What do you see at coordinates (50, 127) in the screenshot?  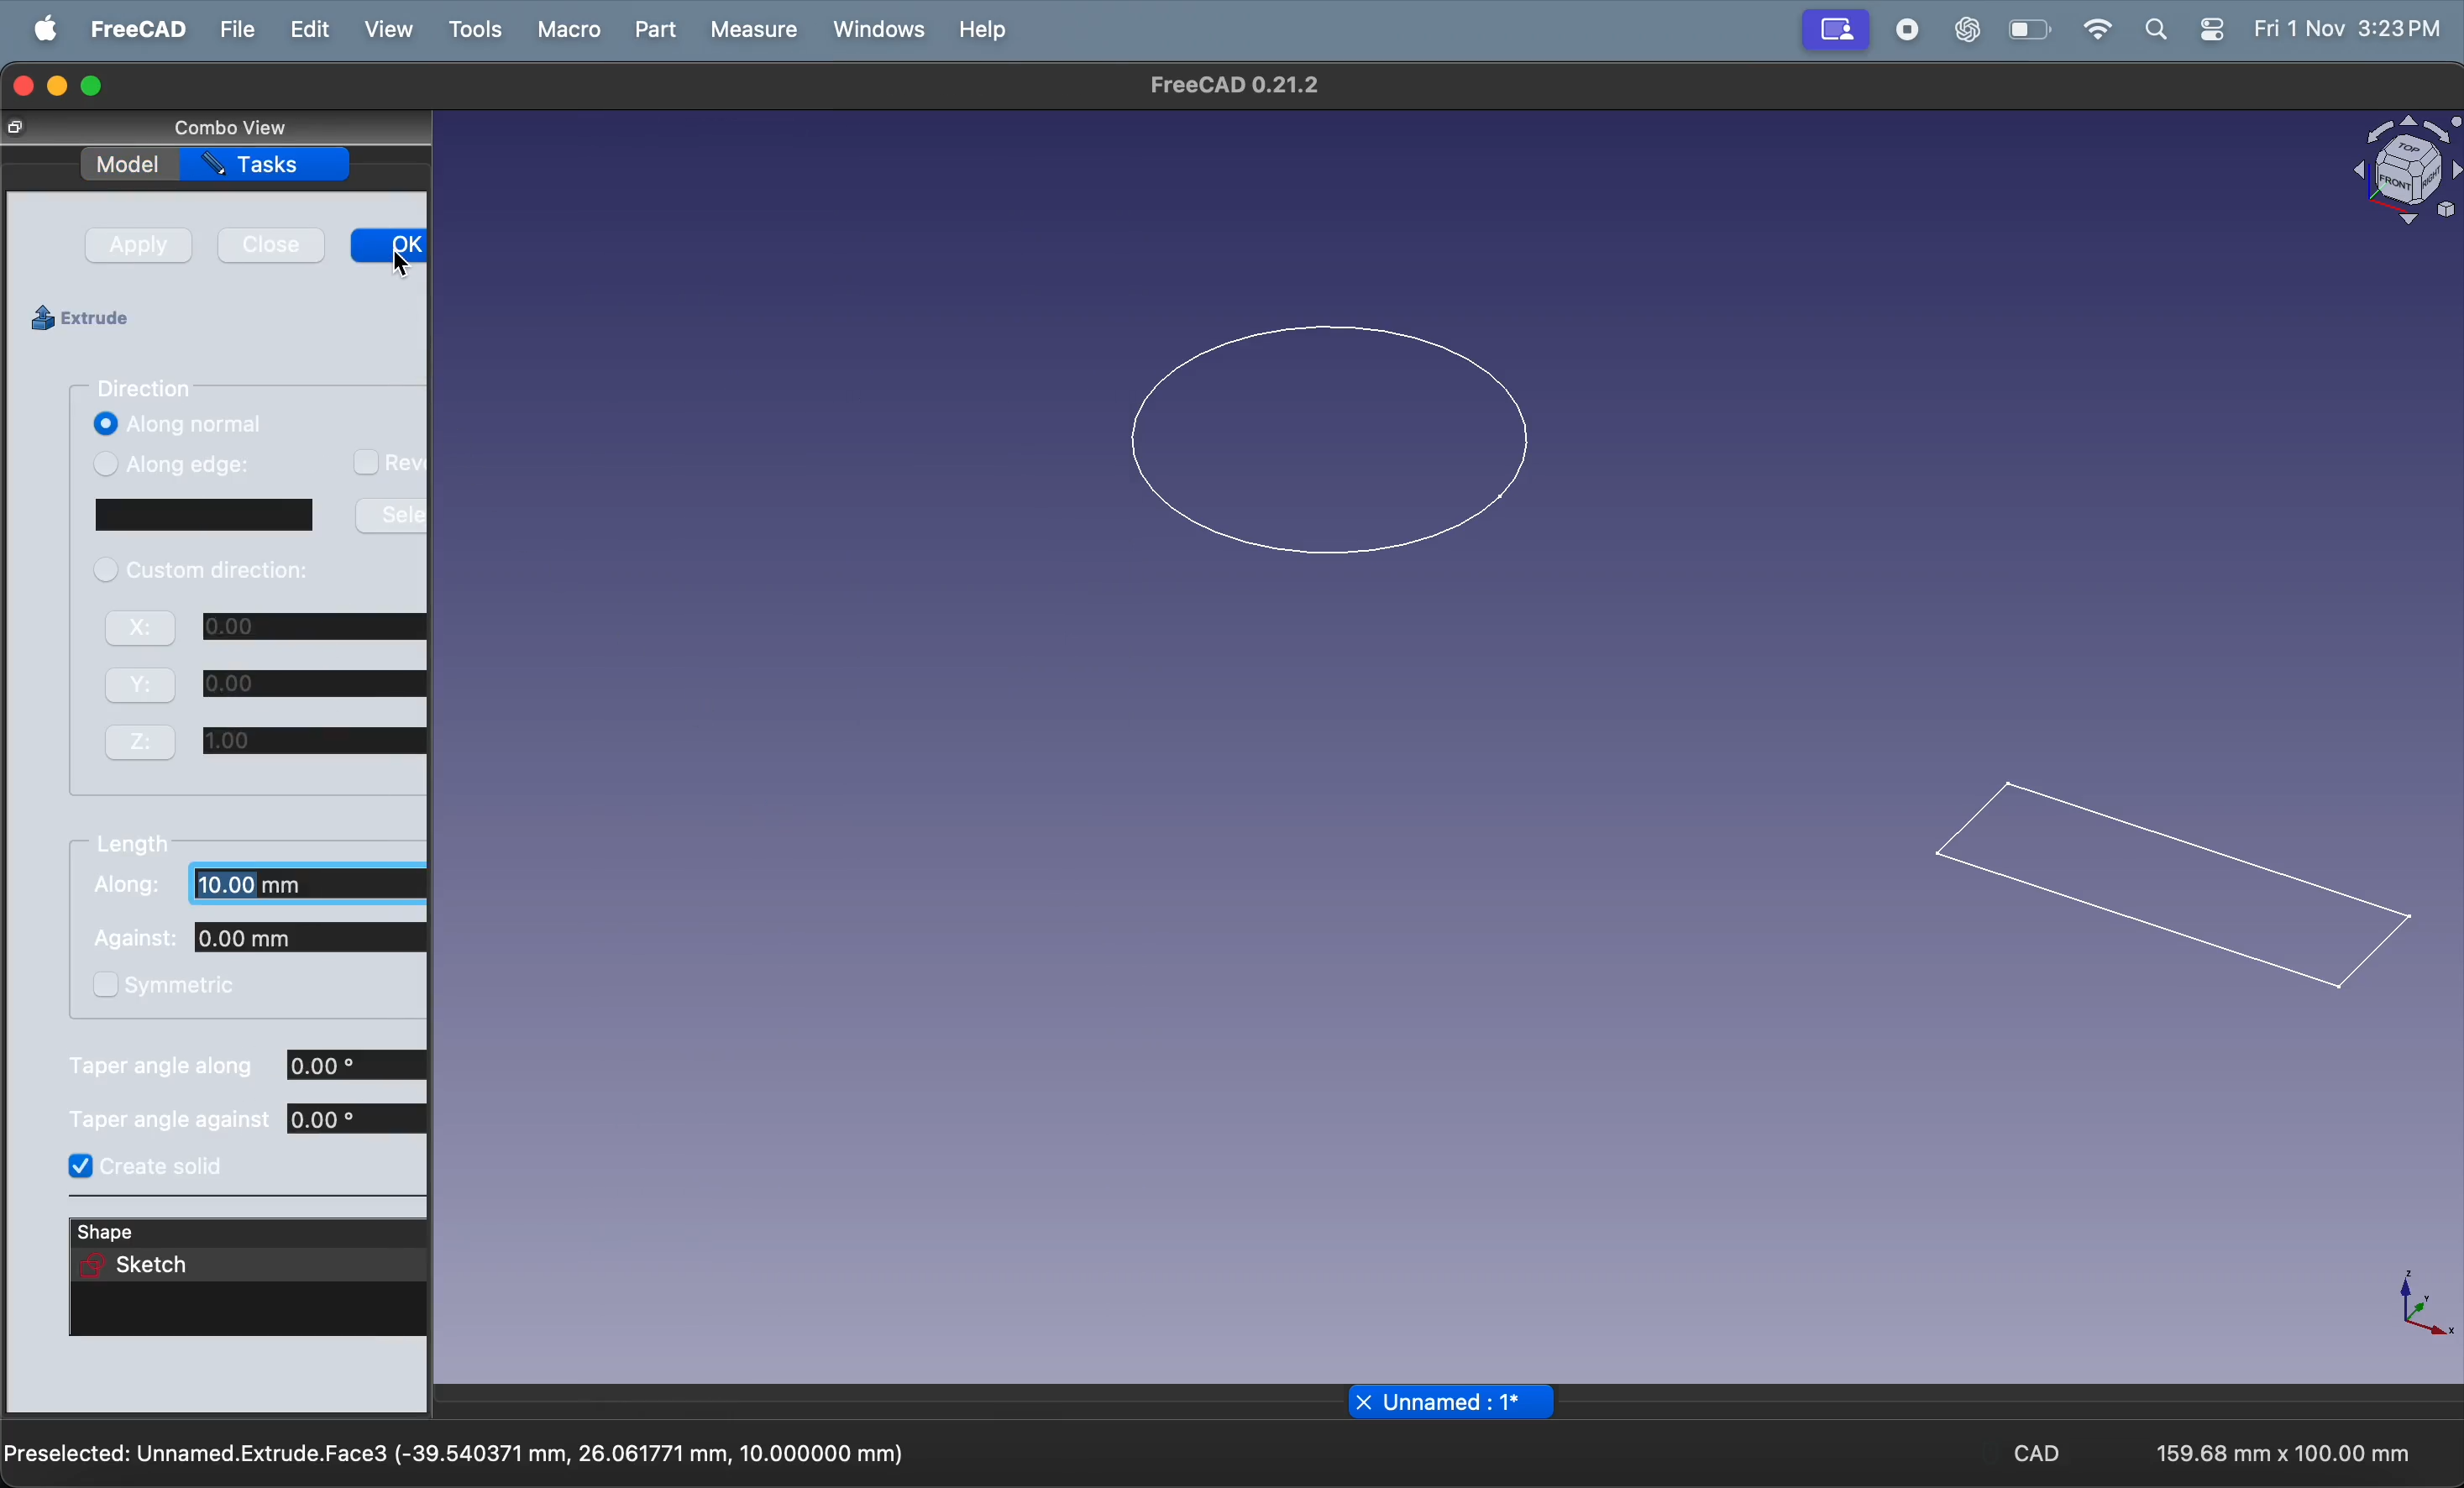 I see `resize` at bounding box center [50, 127].